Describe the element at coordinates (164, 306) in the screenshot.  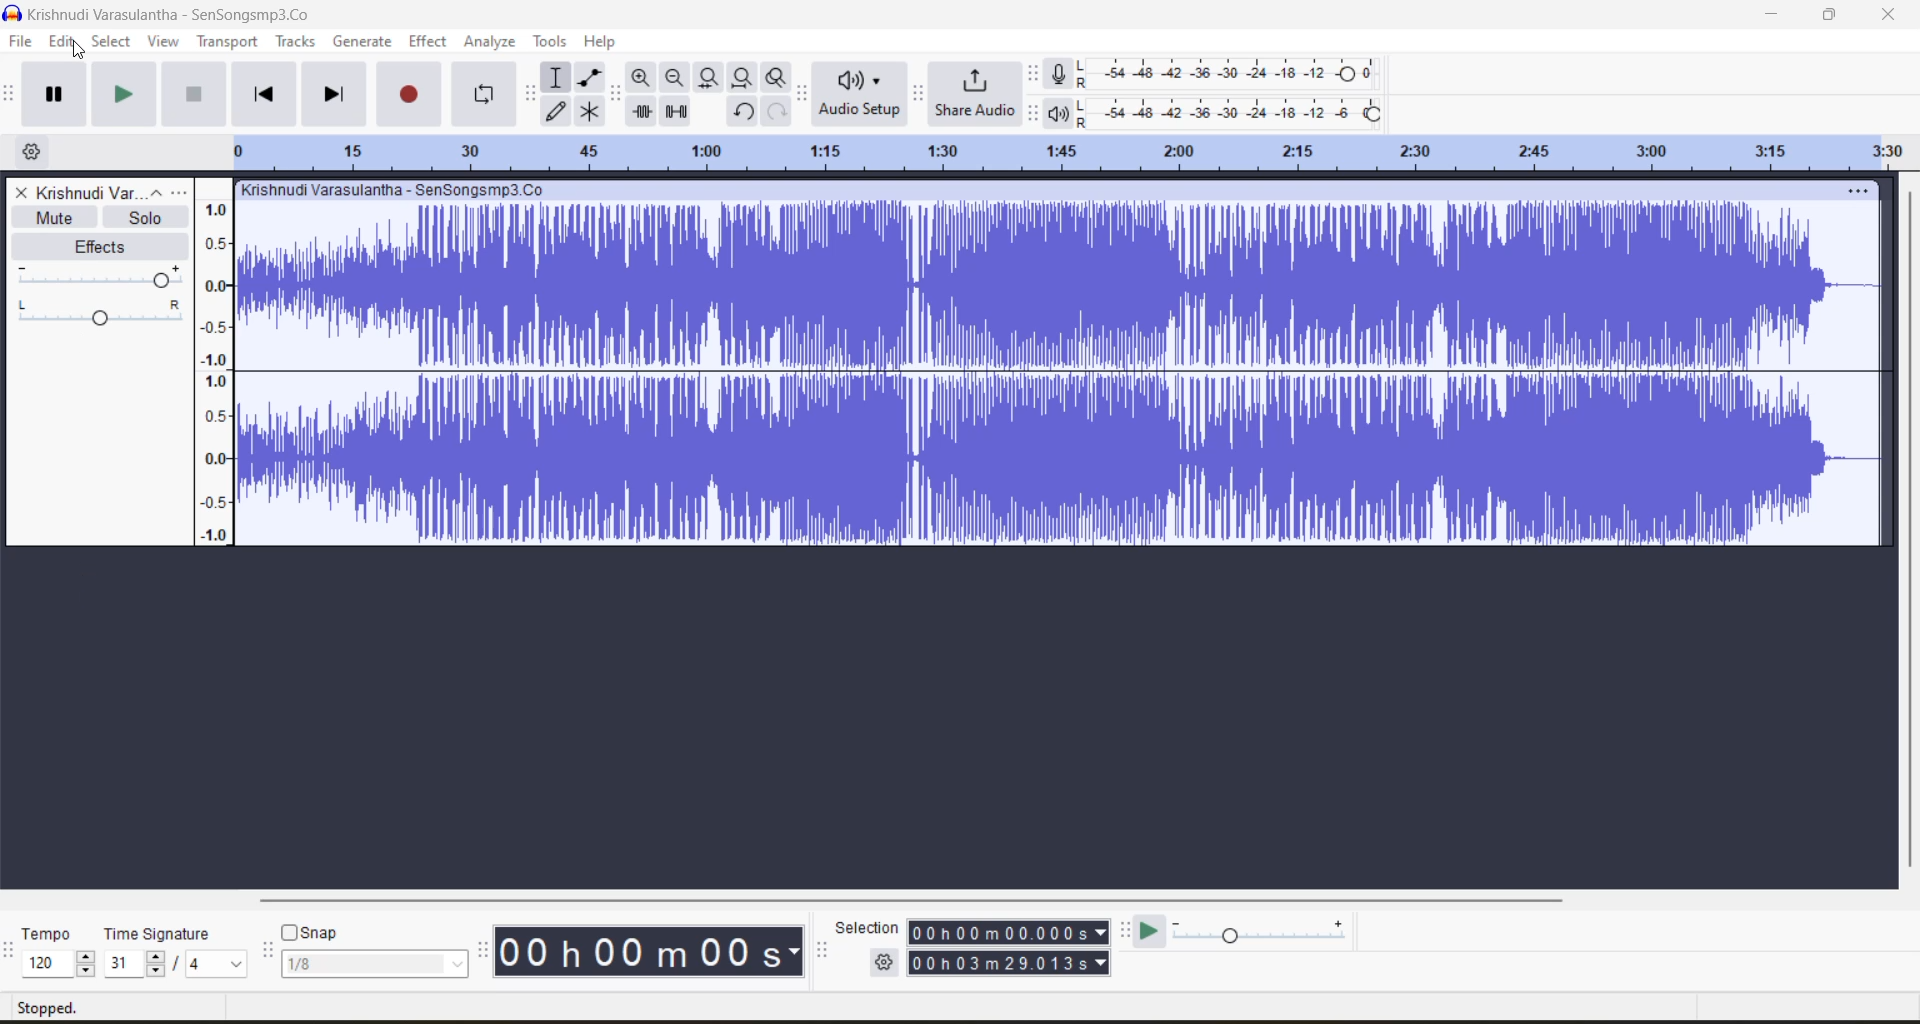
I see `Pan guide` at that location.